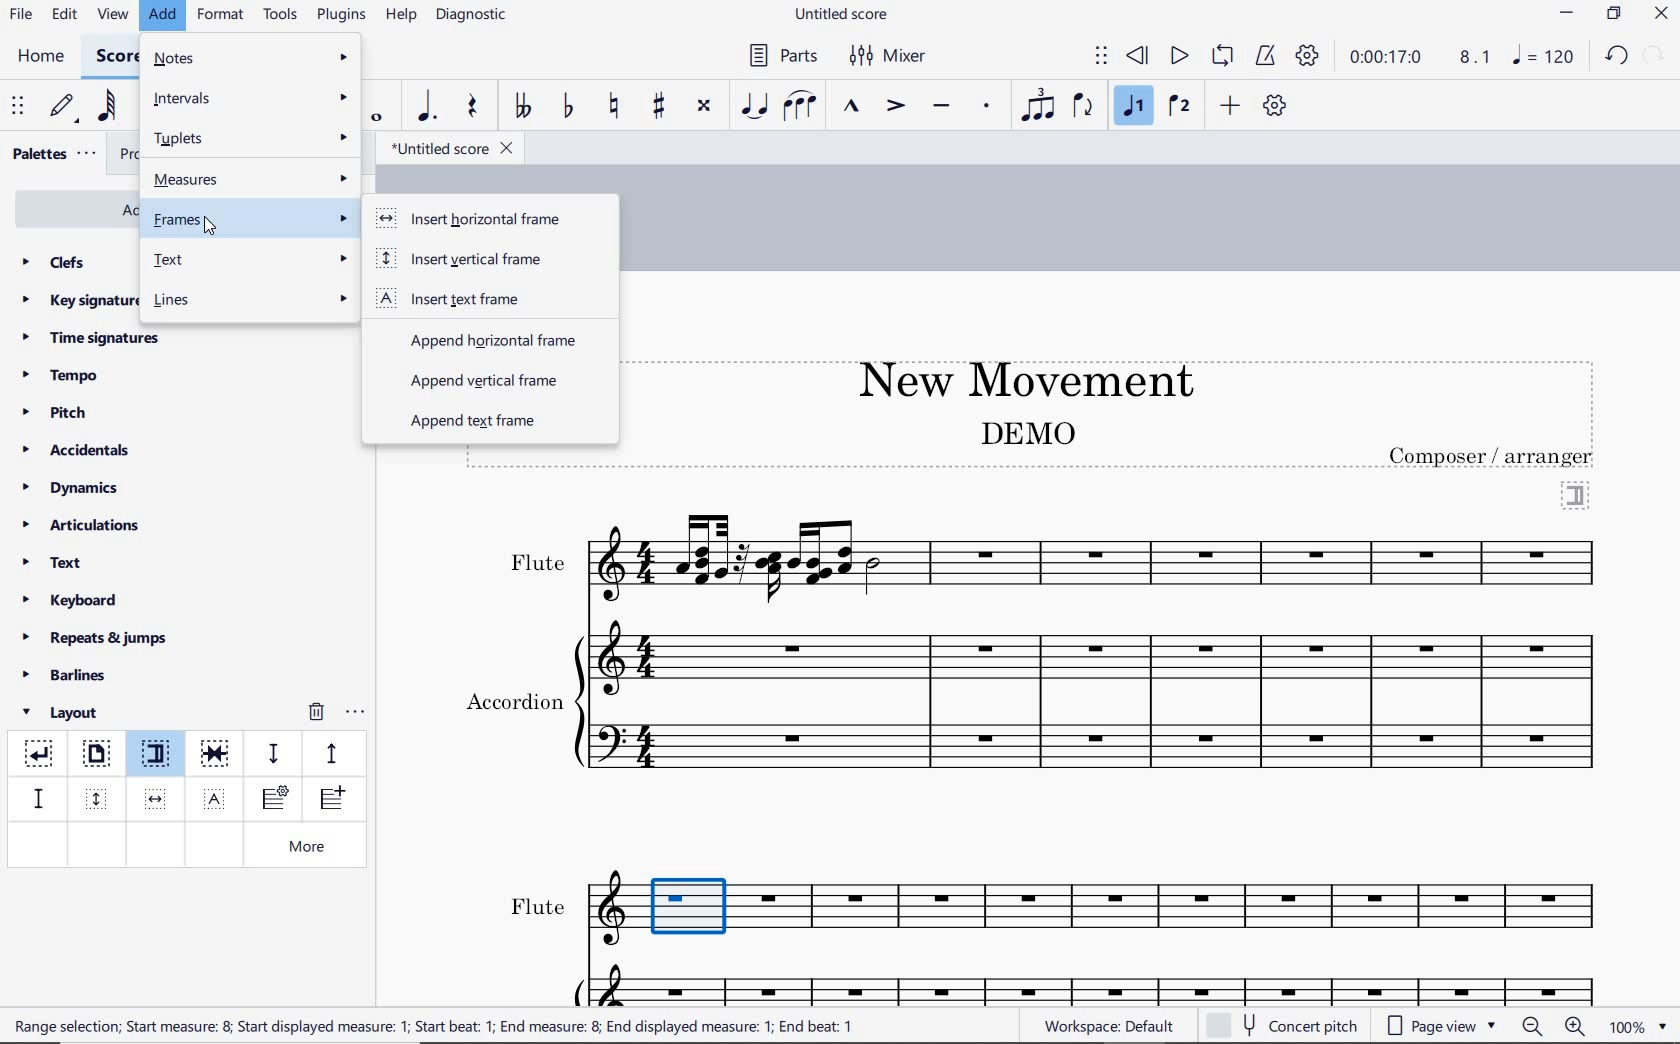 The image size is (1680, 1044). Describe the element at coordinates (217, 754) in the screenshot. I see `keep measure on the same system` at that location.